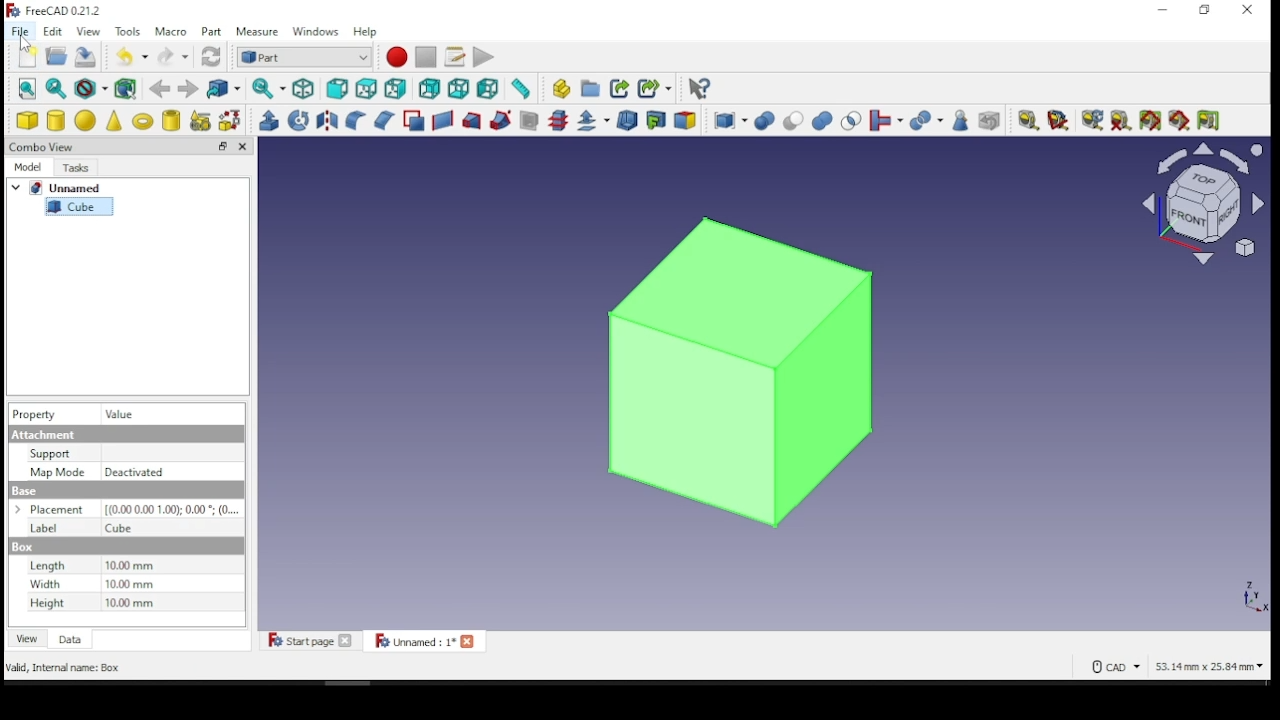 This screenshot has width=1280, height=720. I want to click on Internal name - box, so click(67, 669).